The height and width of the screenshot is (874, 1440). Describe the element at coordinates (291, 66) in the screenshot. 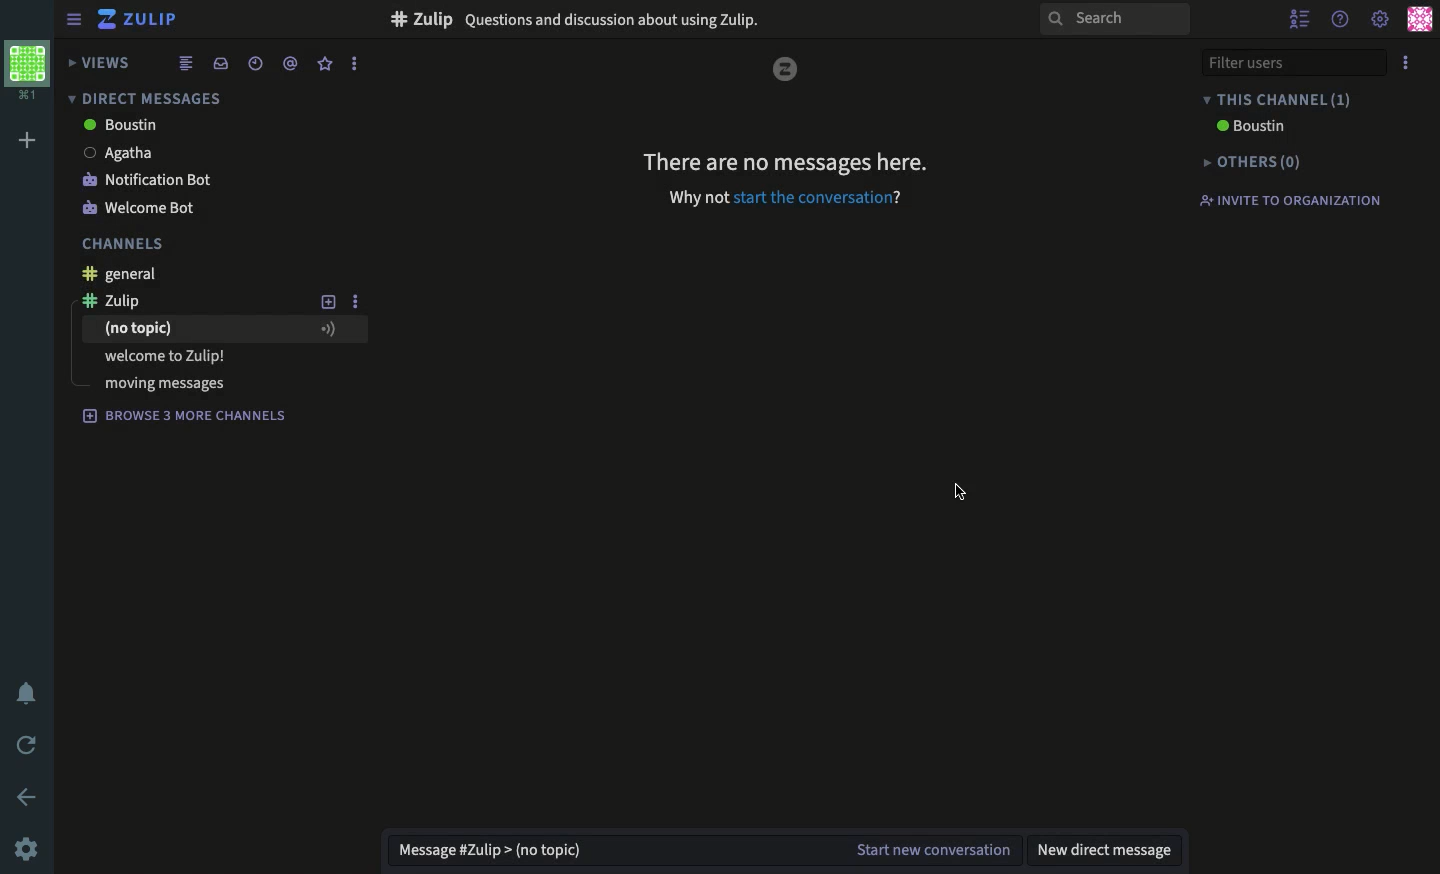

I see `mention` at that location.